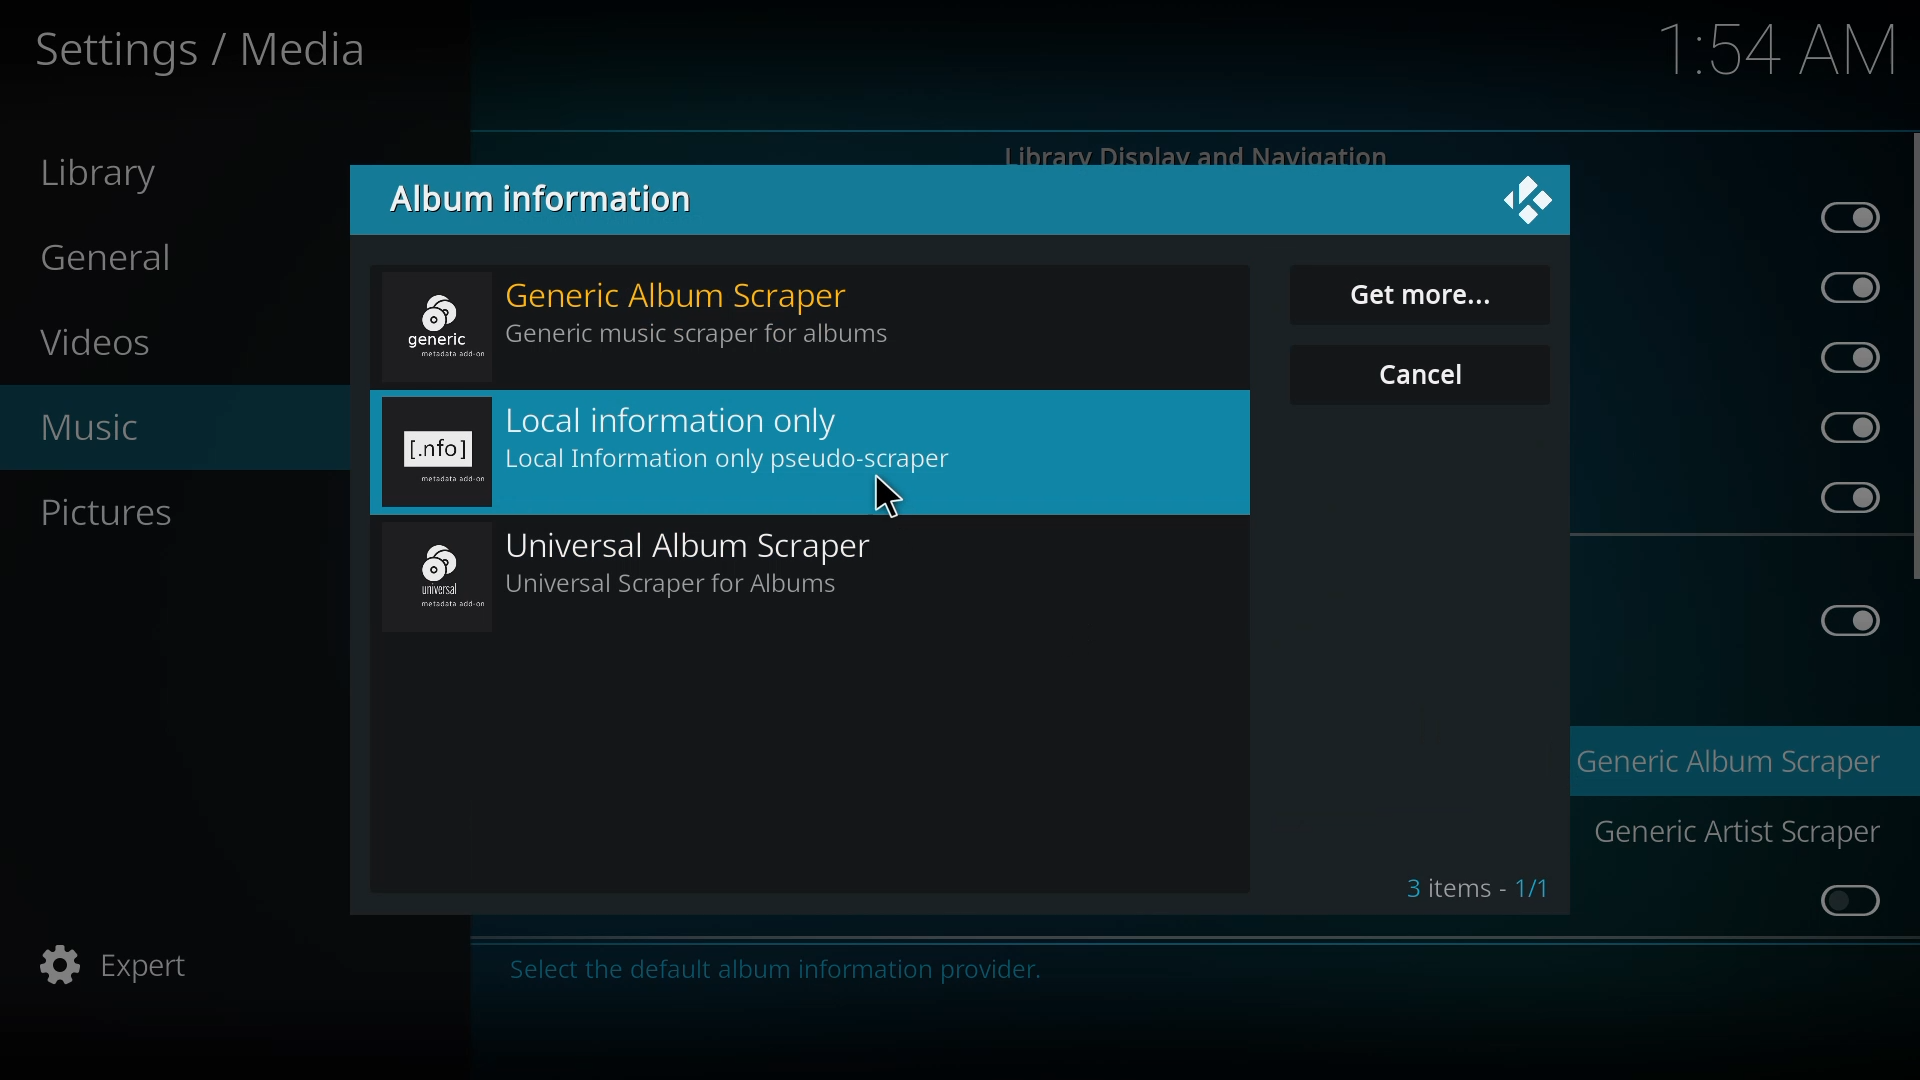 The height and width of the screenshot is (1080, 1920). I want to click on generic, so click(1725, 765).